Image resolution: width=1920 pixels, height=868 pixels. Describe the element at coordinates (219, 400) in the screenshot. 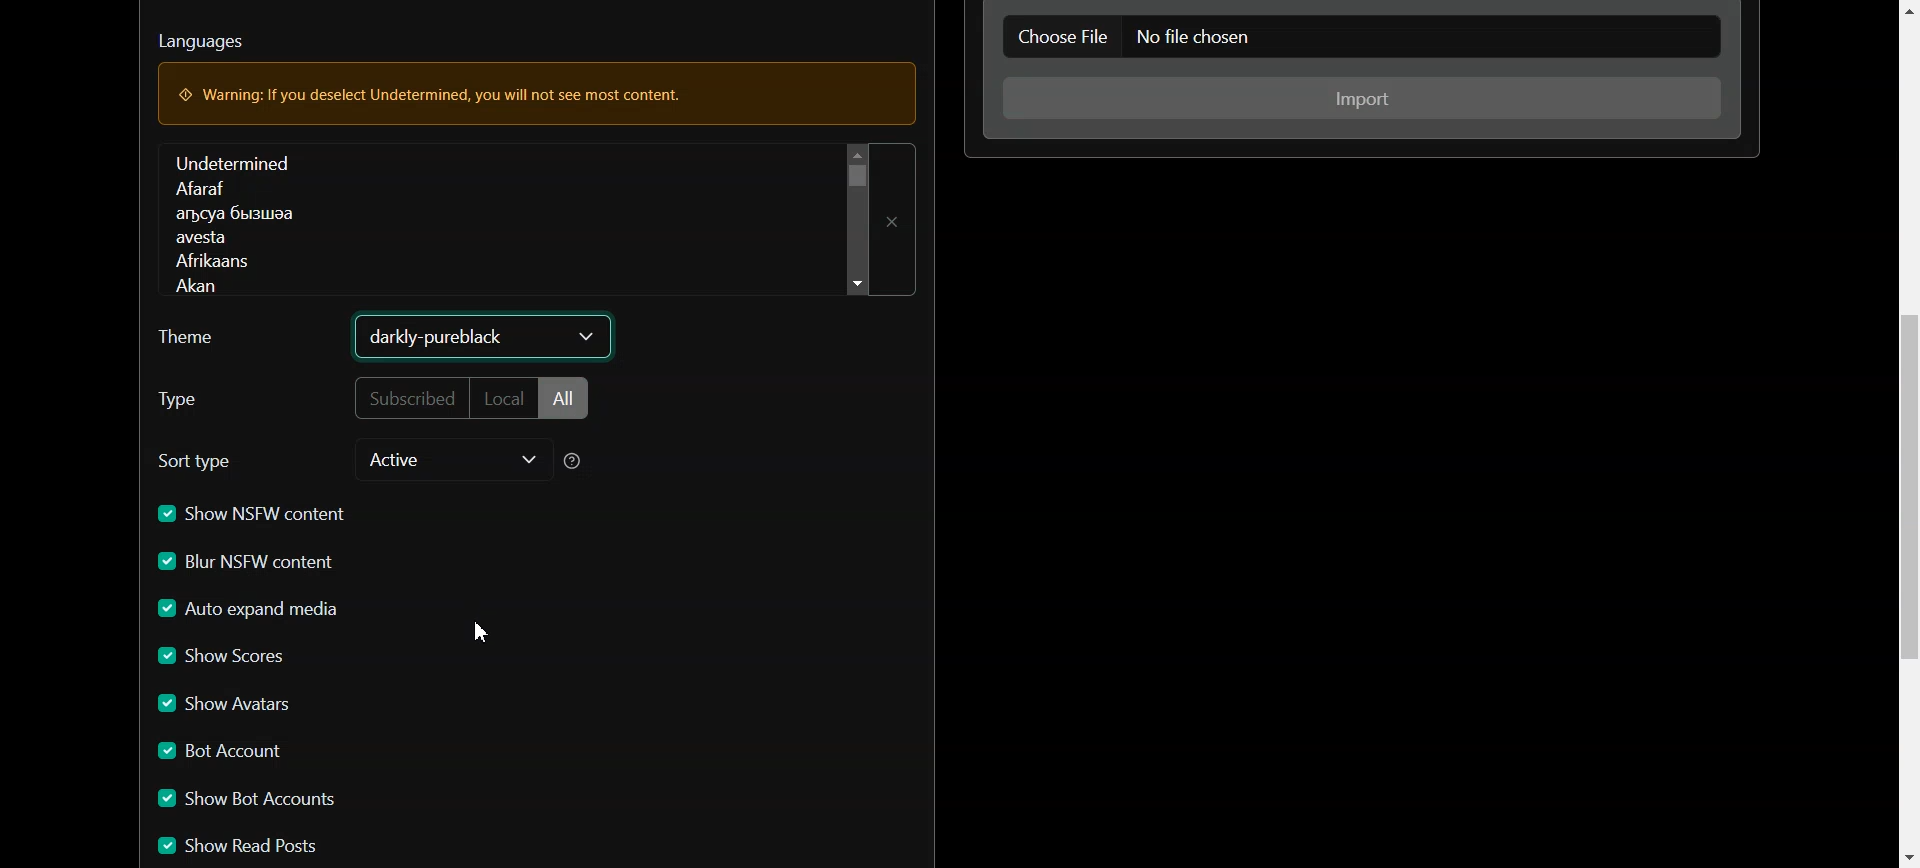

I see `Type` at that location.